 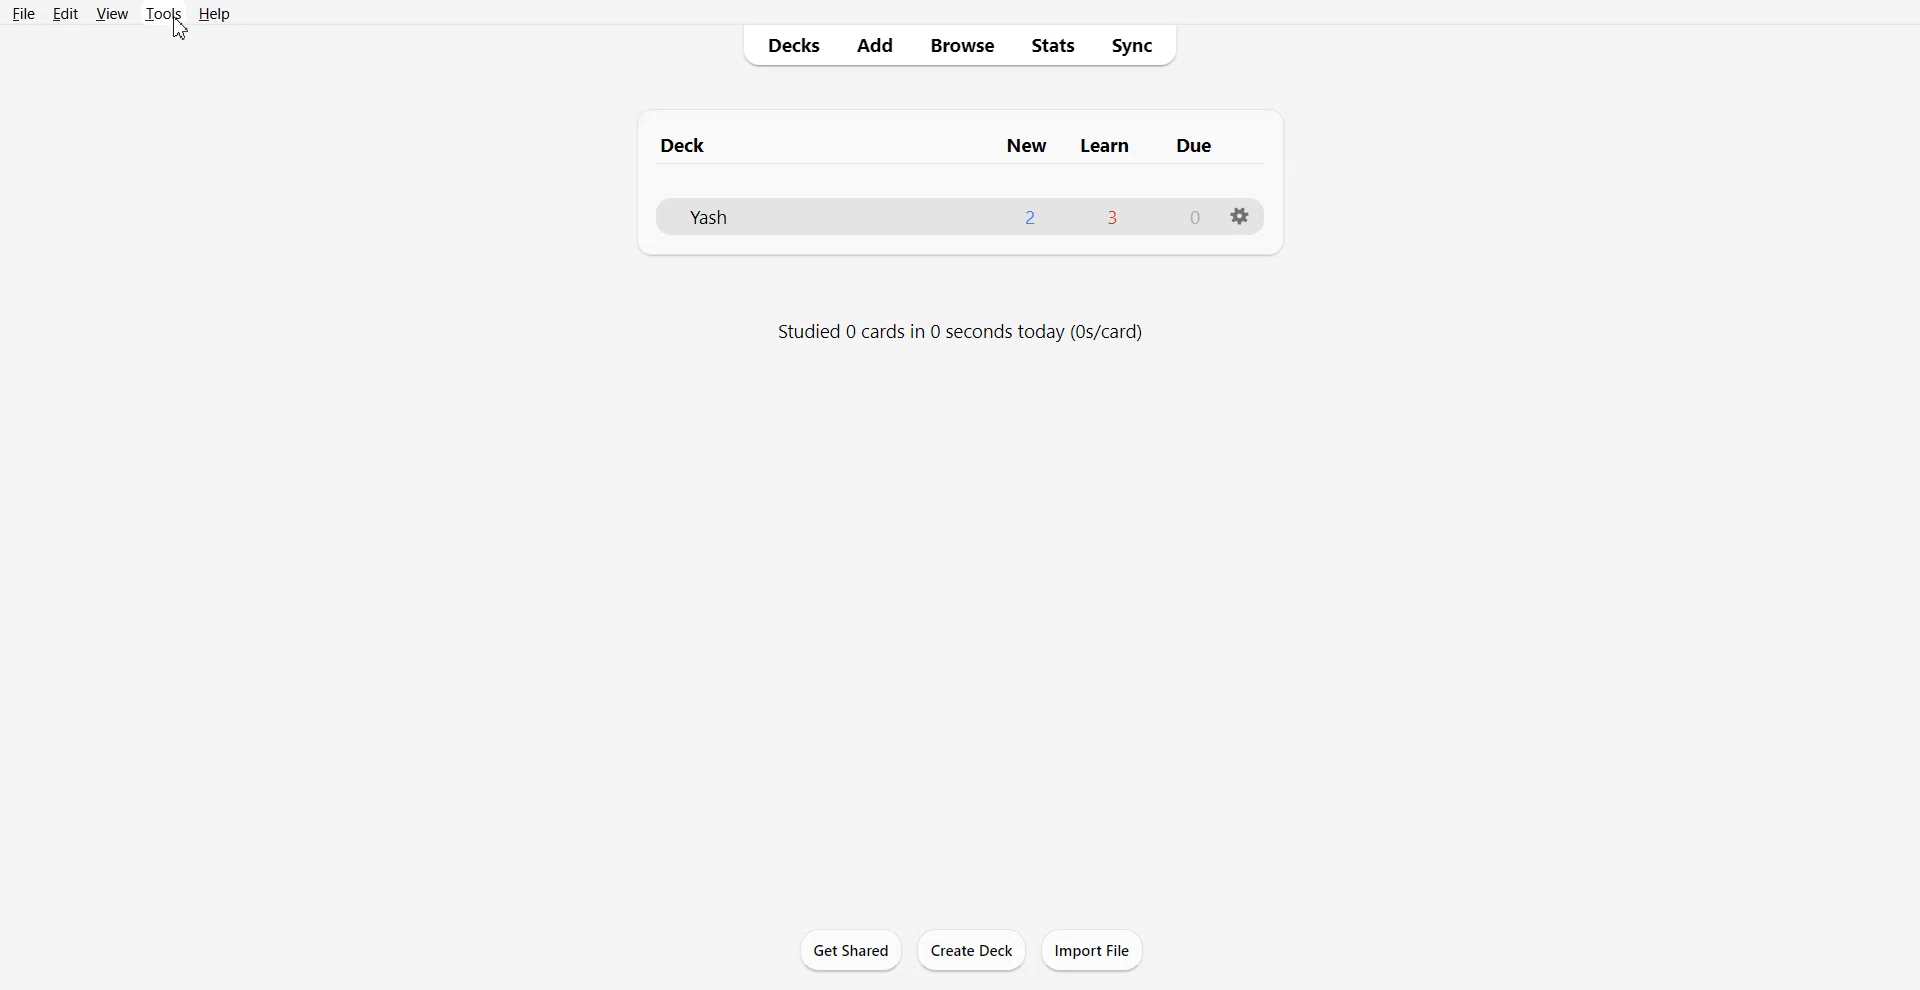 I want to click on Stats, so click(x=1053, y=46).